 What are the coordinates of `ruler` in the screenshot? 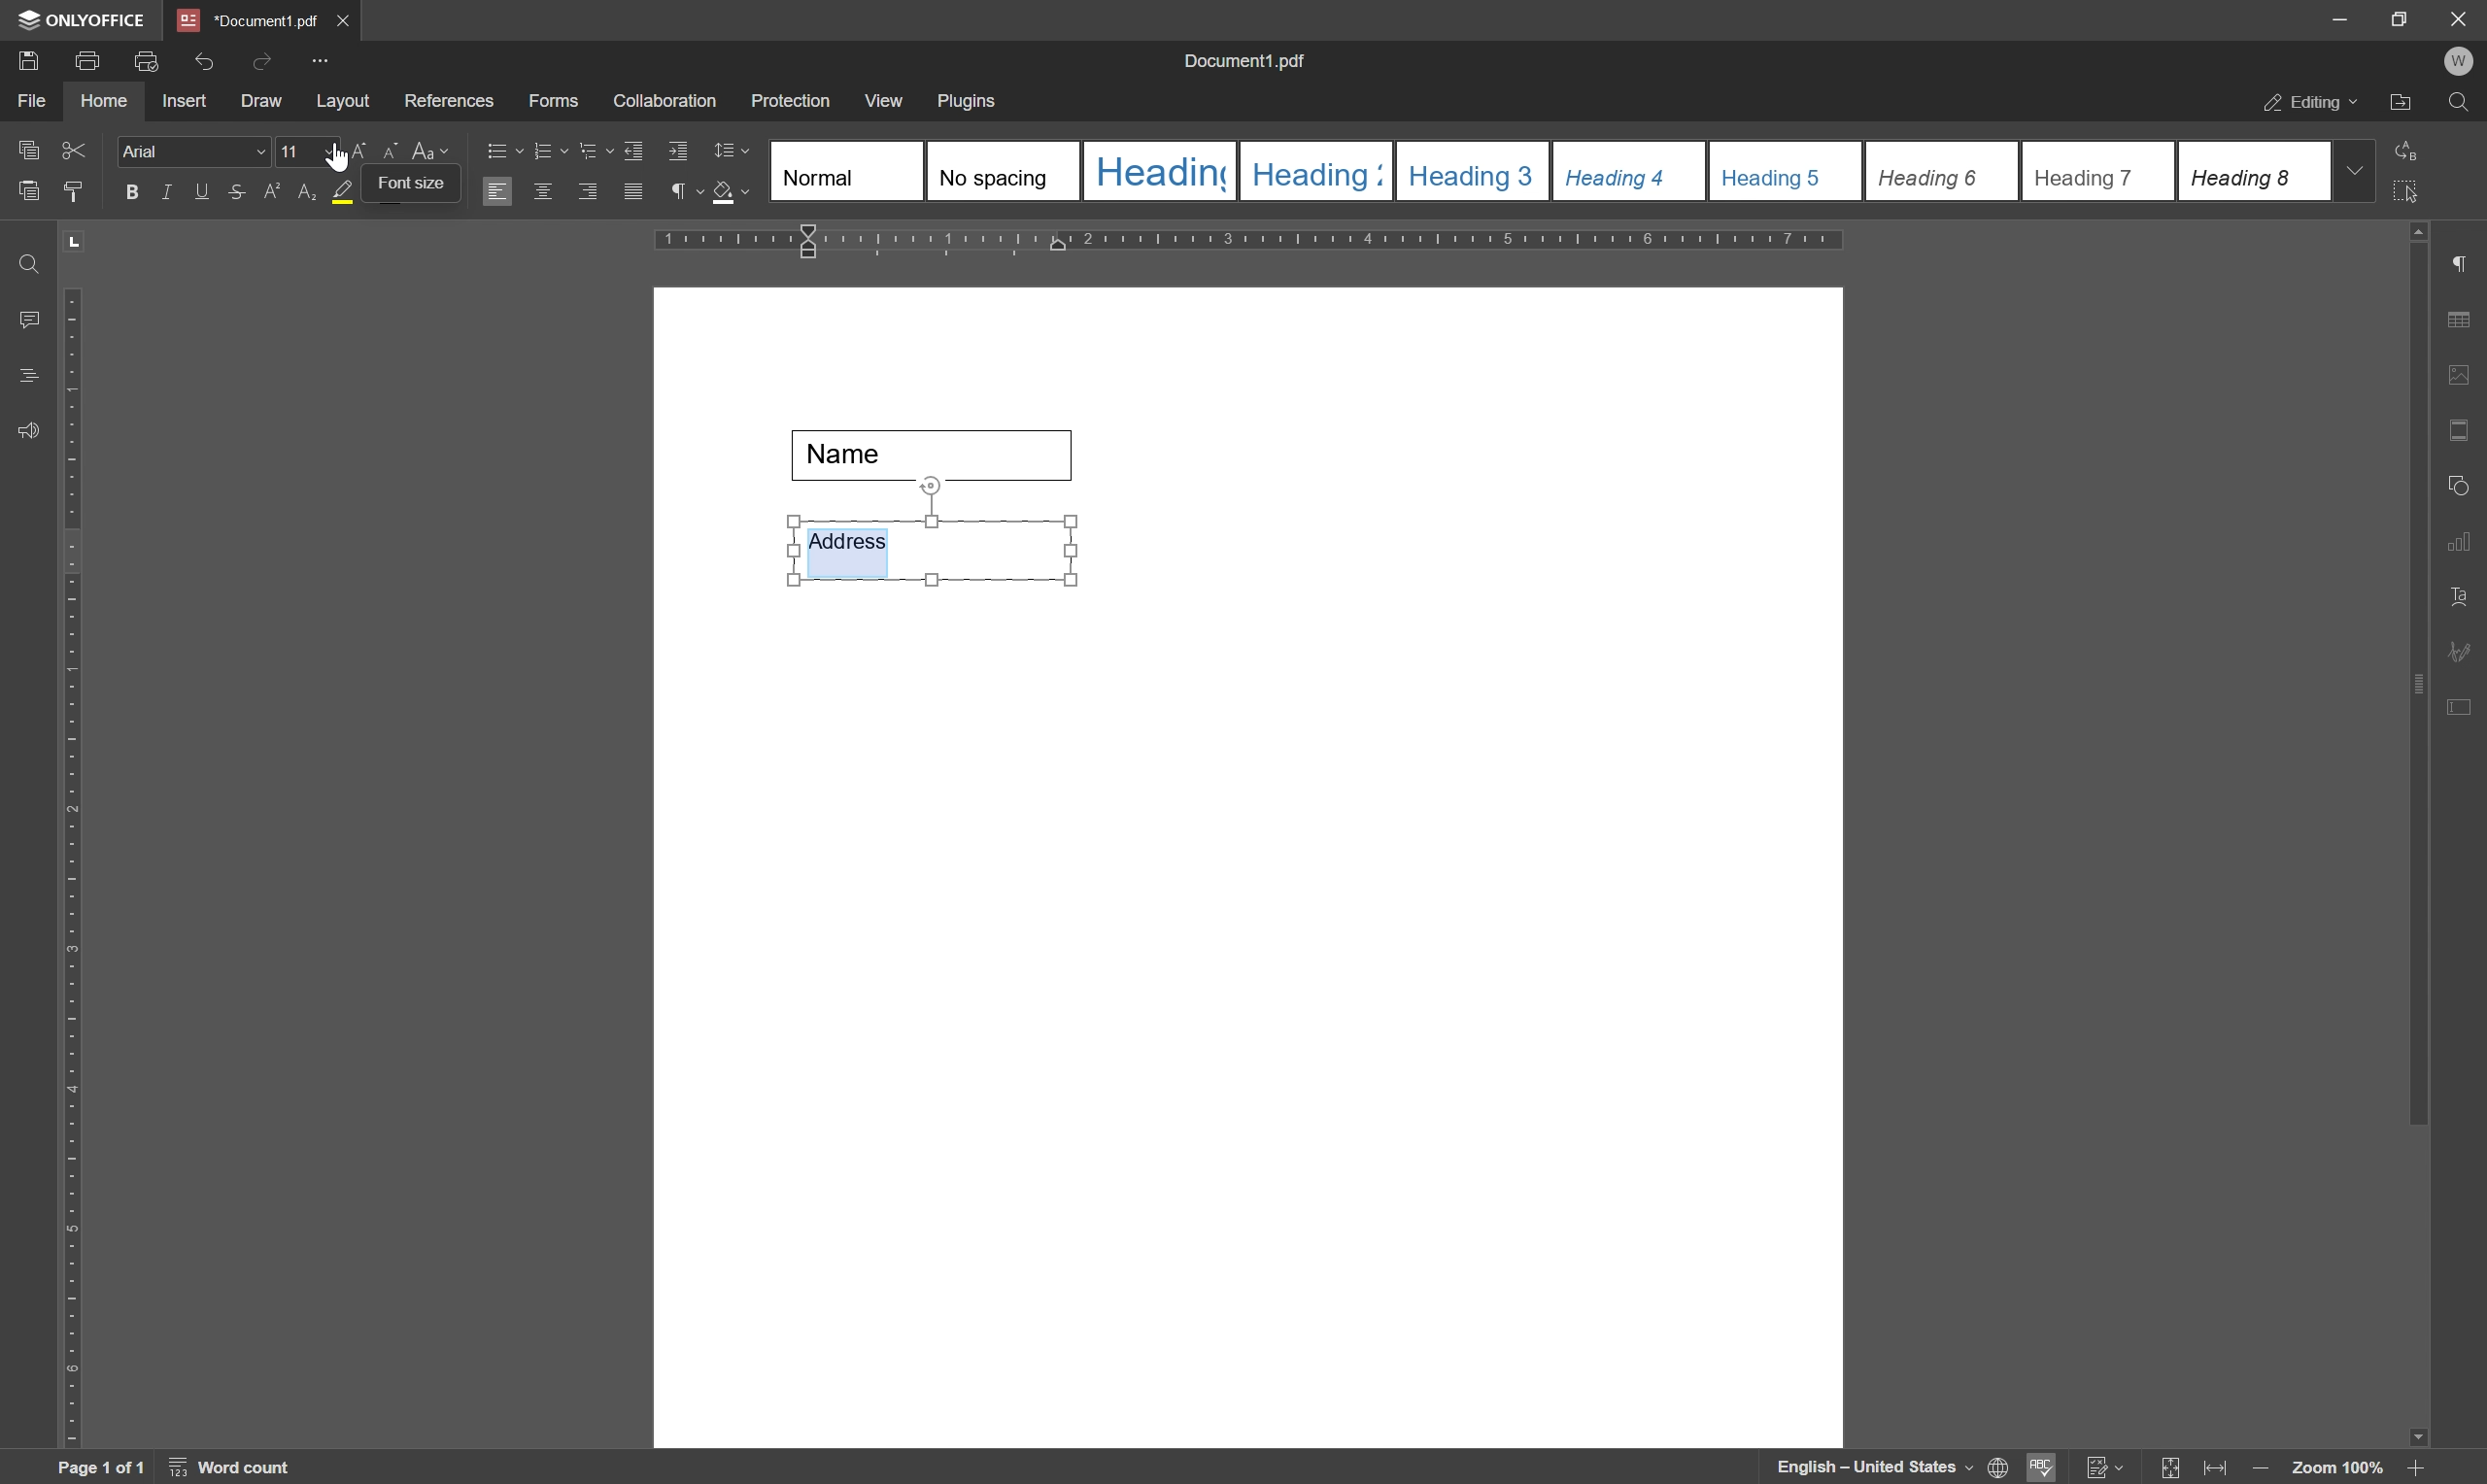 It's located at (1258, 242).